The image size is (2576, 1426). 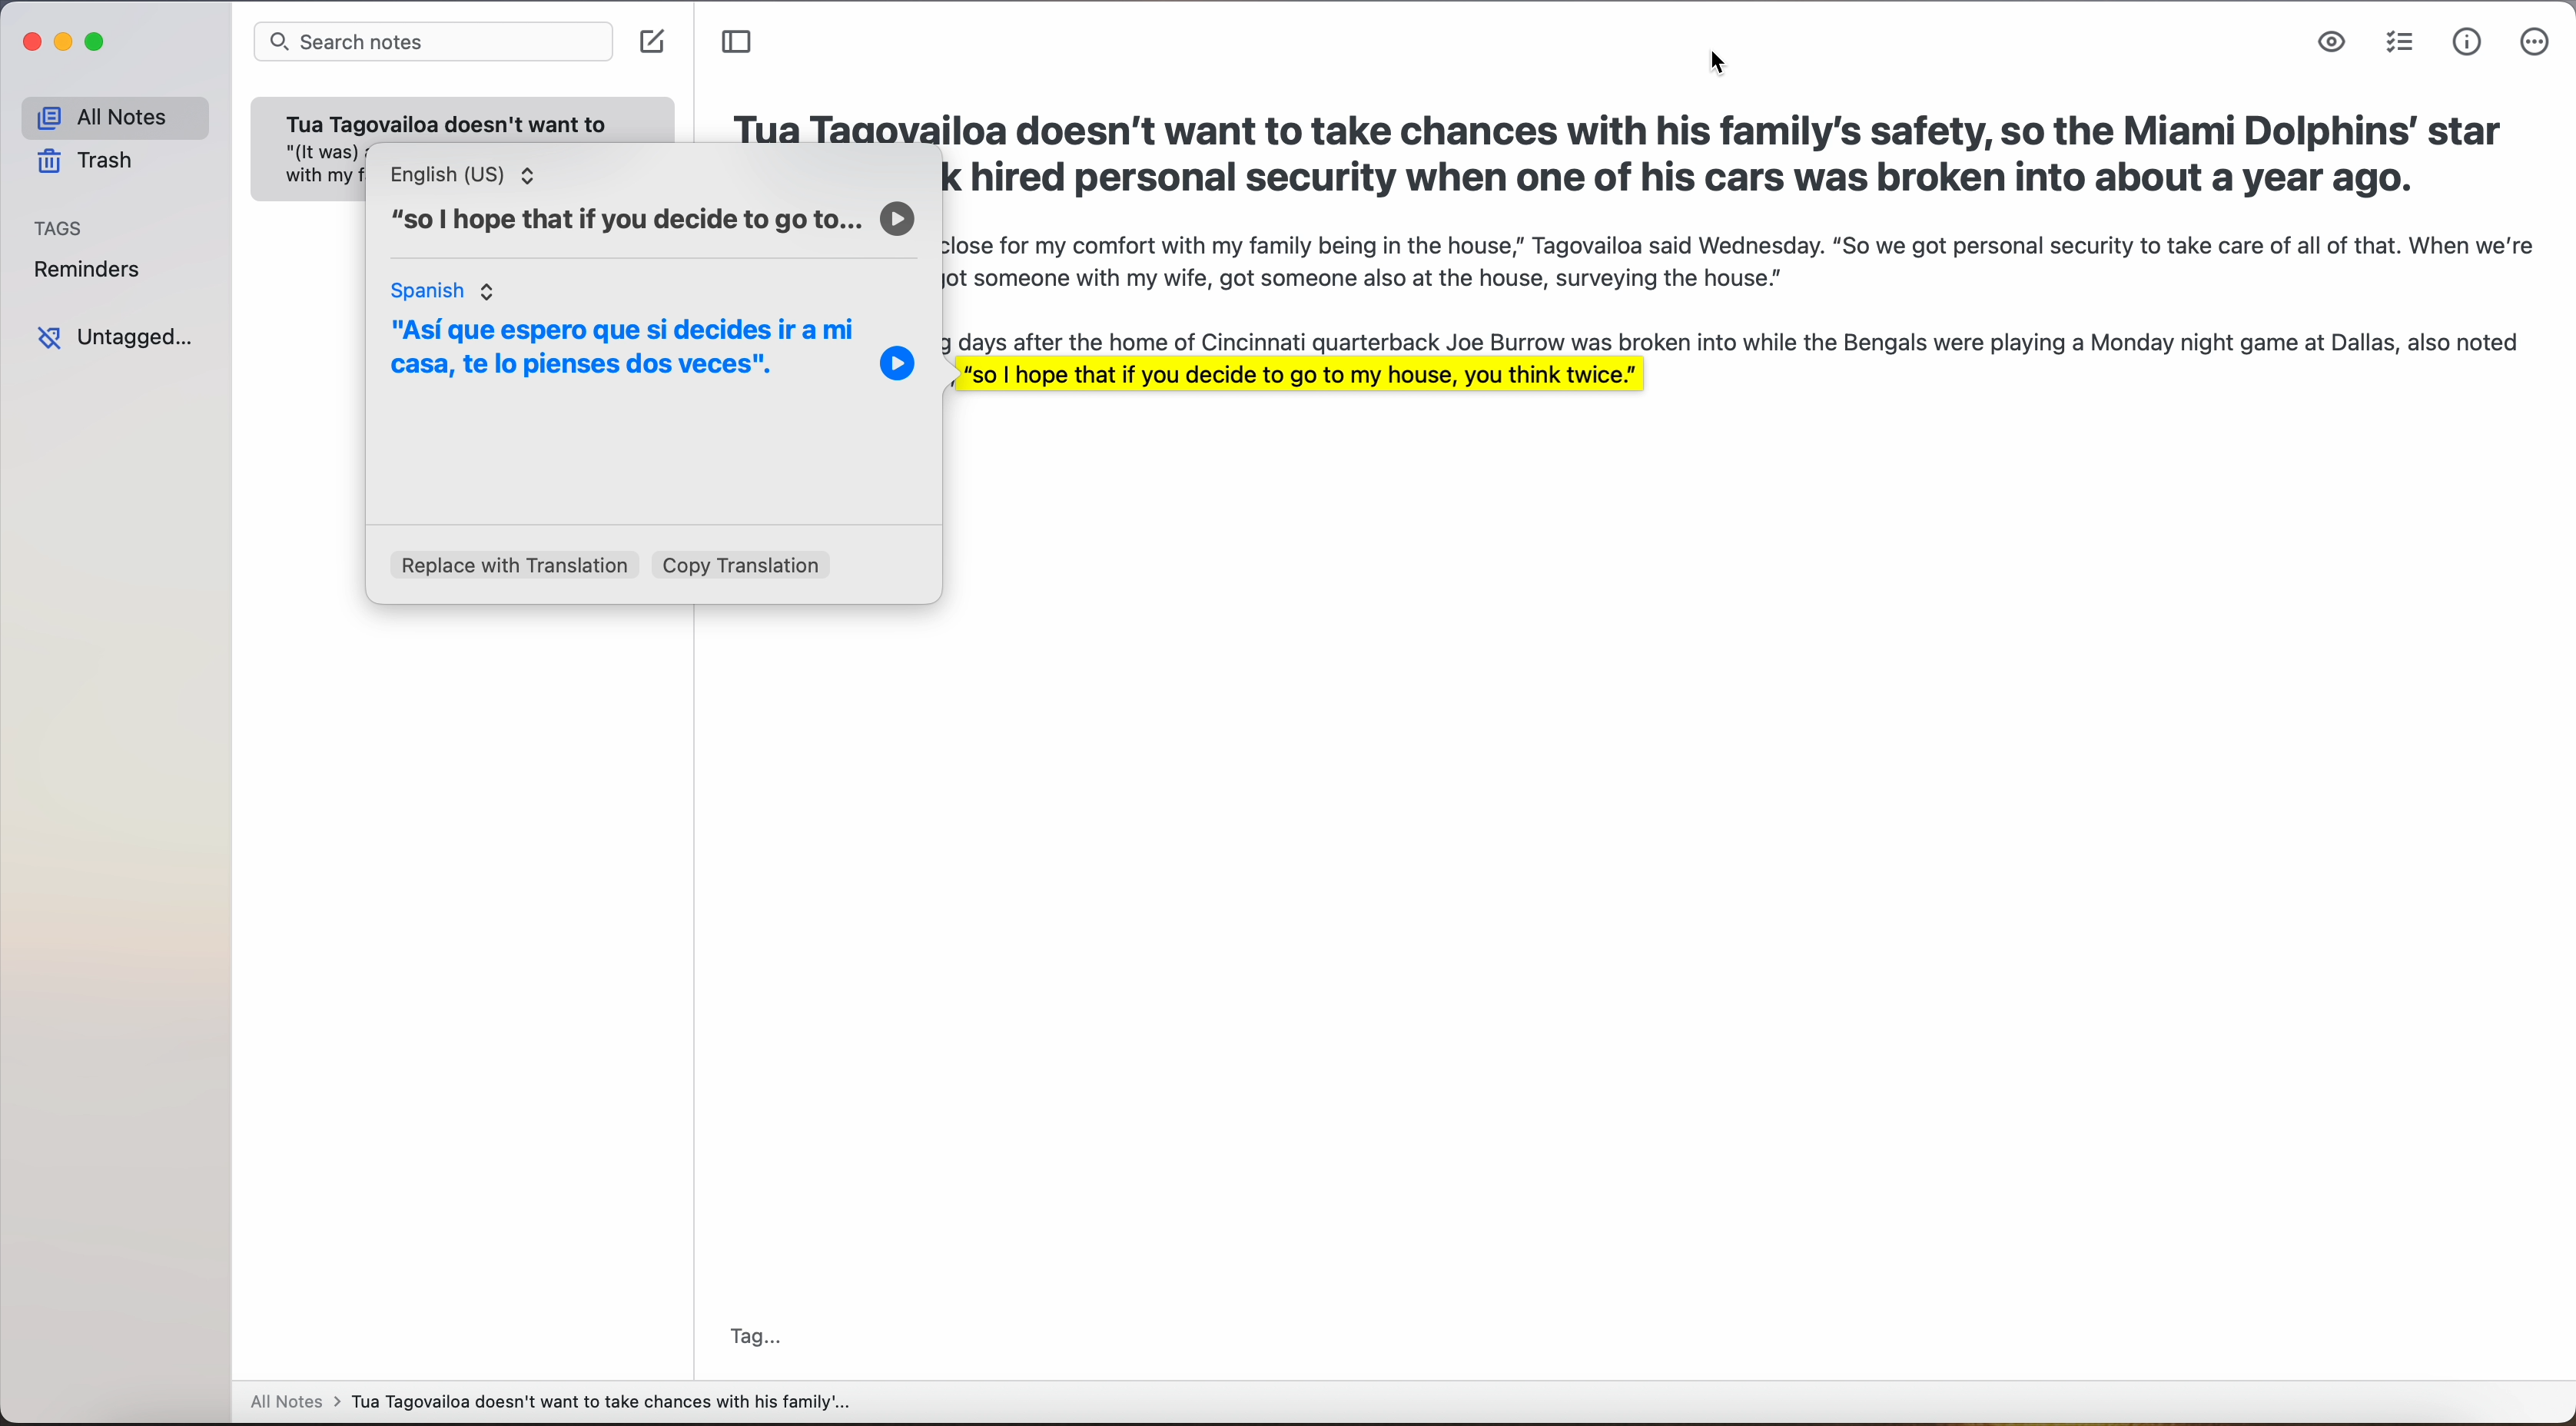 I want to click on Tua Tagovailoa doesn't want to take chances with his family's safety, so the Miami Dolphins’ star
quarterback hired personal security when one of his cars was broken into about a year ago., so click(x=1621, y=150).